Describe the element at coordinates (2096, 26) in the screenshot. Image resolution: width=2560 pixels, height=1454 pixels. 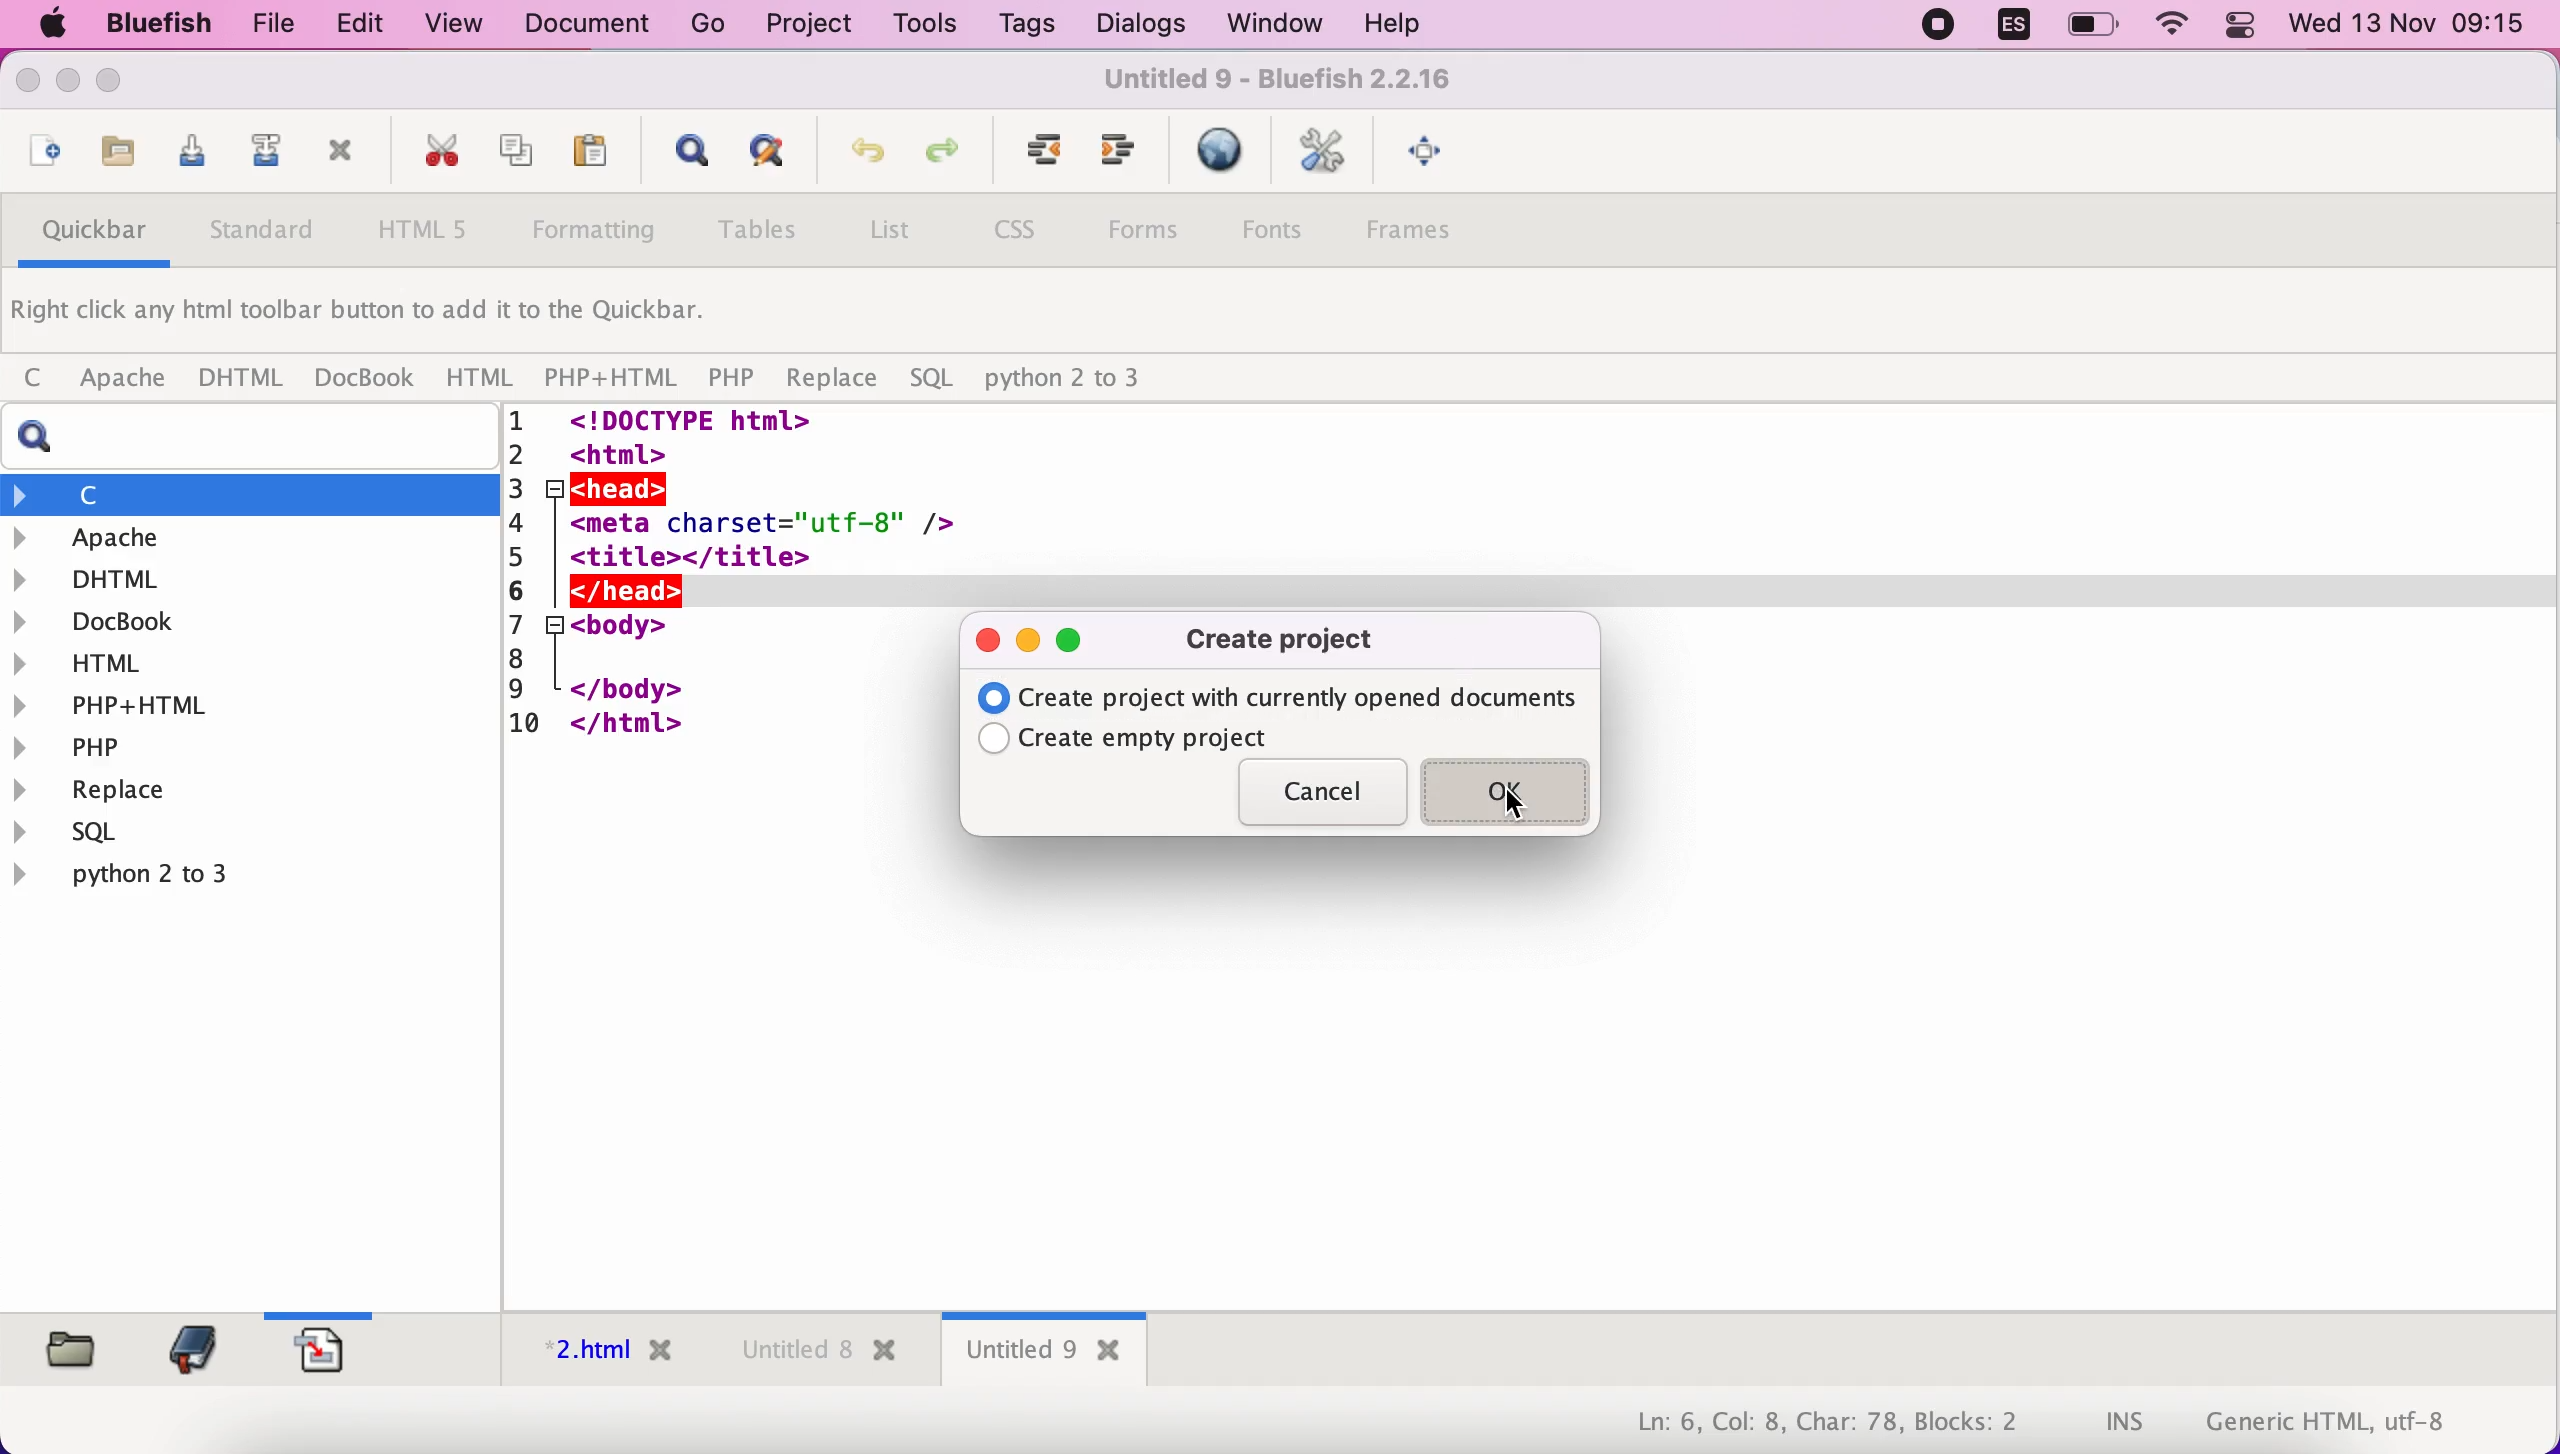
I see `battery` at that location.